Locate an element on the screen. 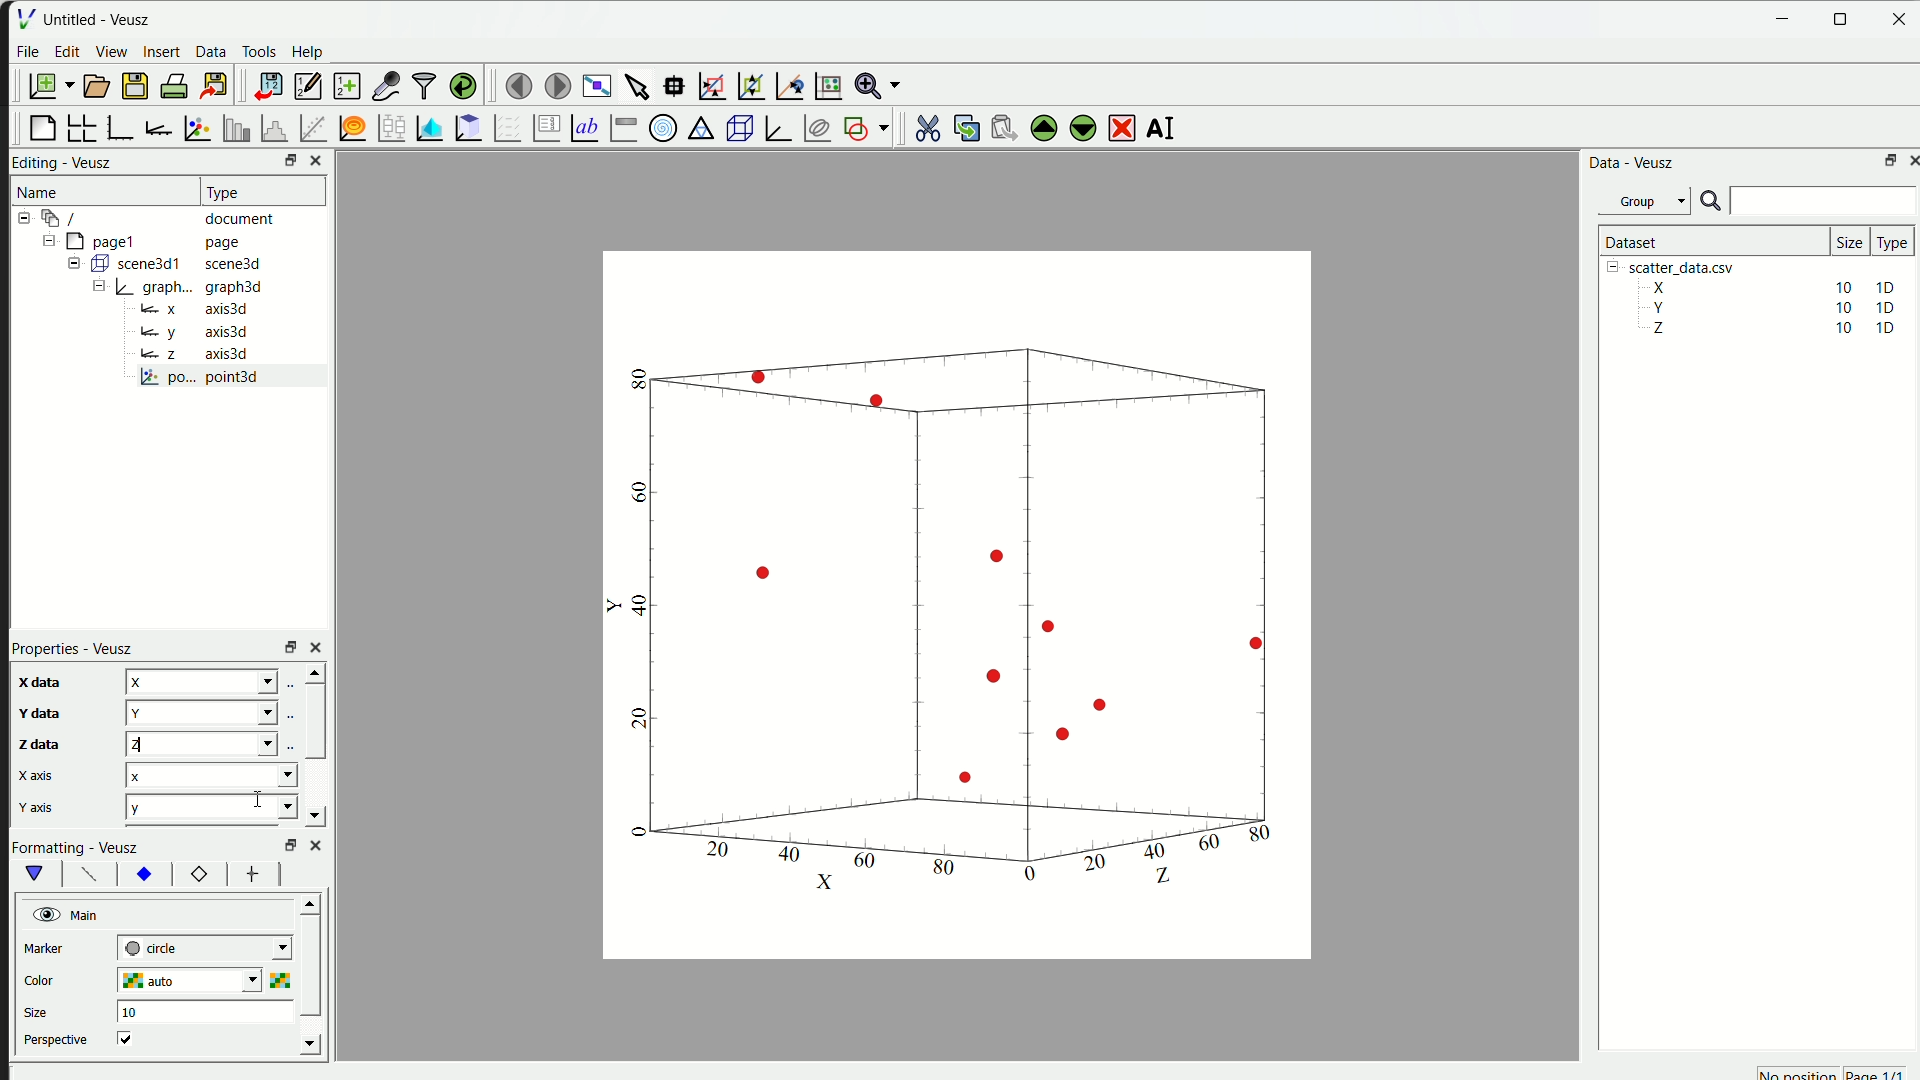 The image size is (1920, 1080). Editing is located at coordinates (36, 161).